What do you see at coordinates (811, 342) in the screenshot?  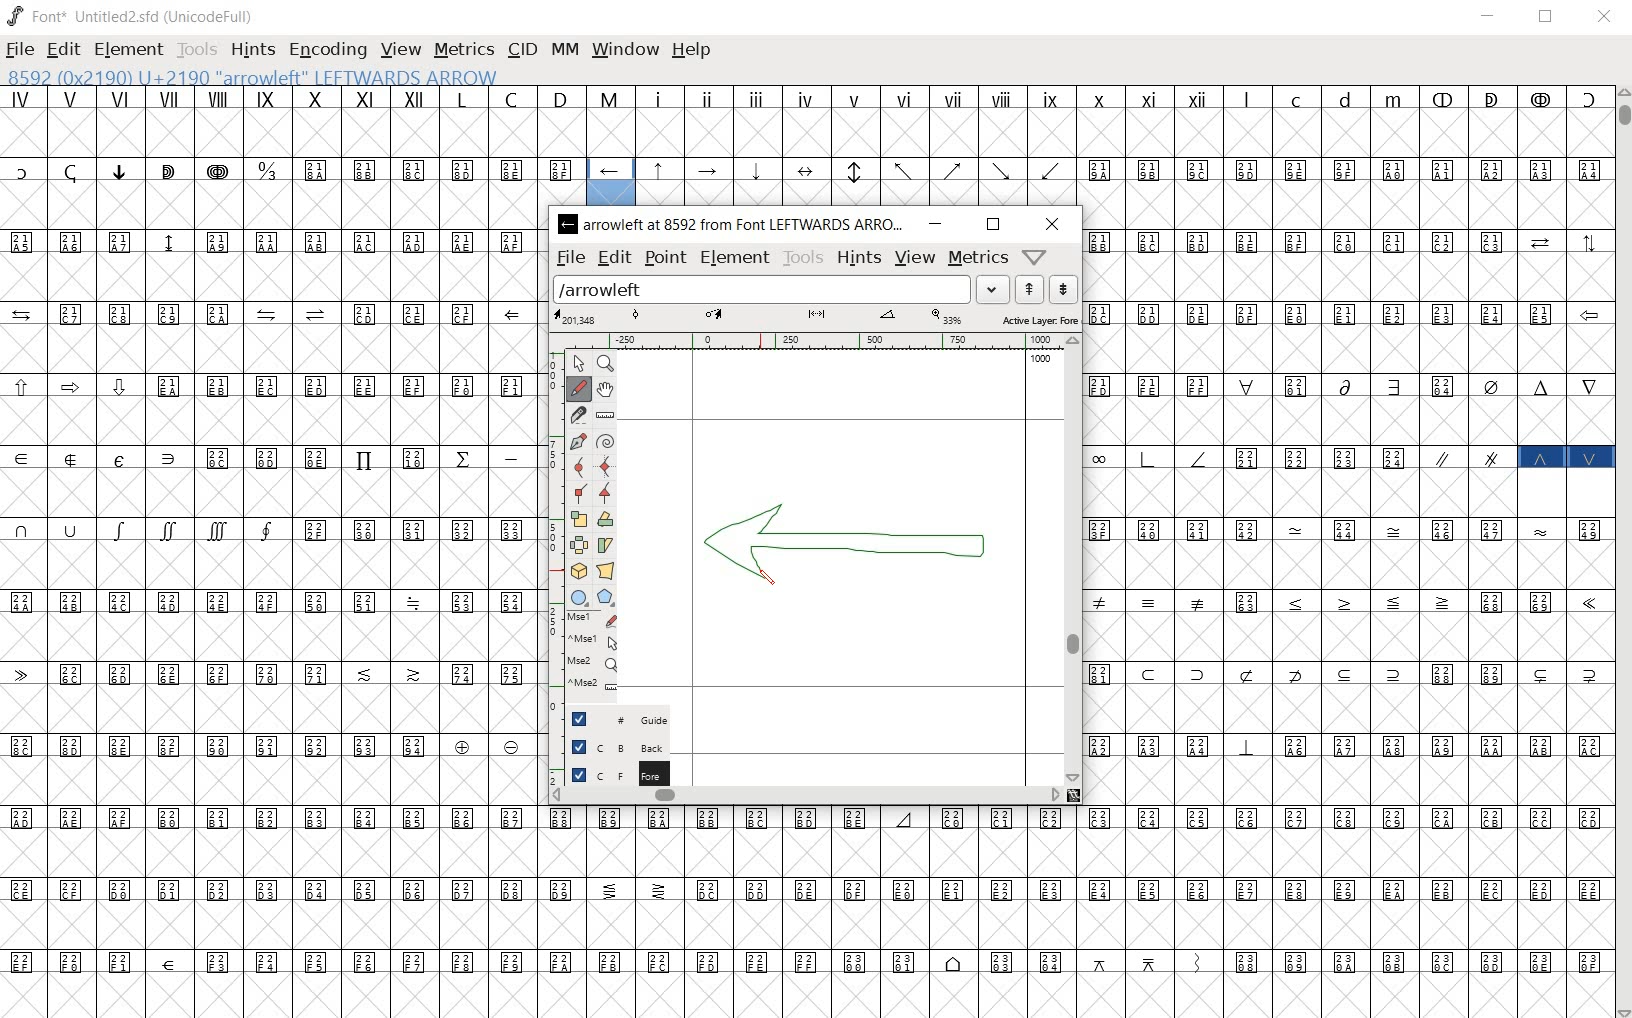 I see `ruler` at bounding box center [811, 342].